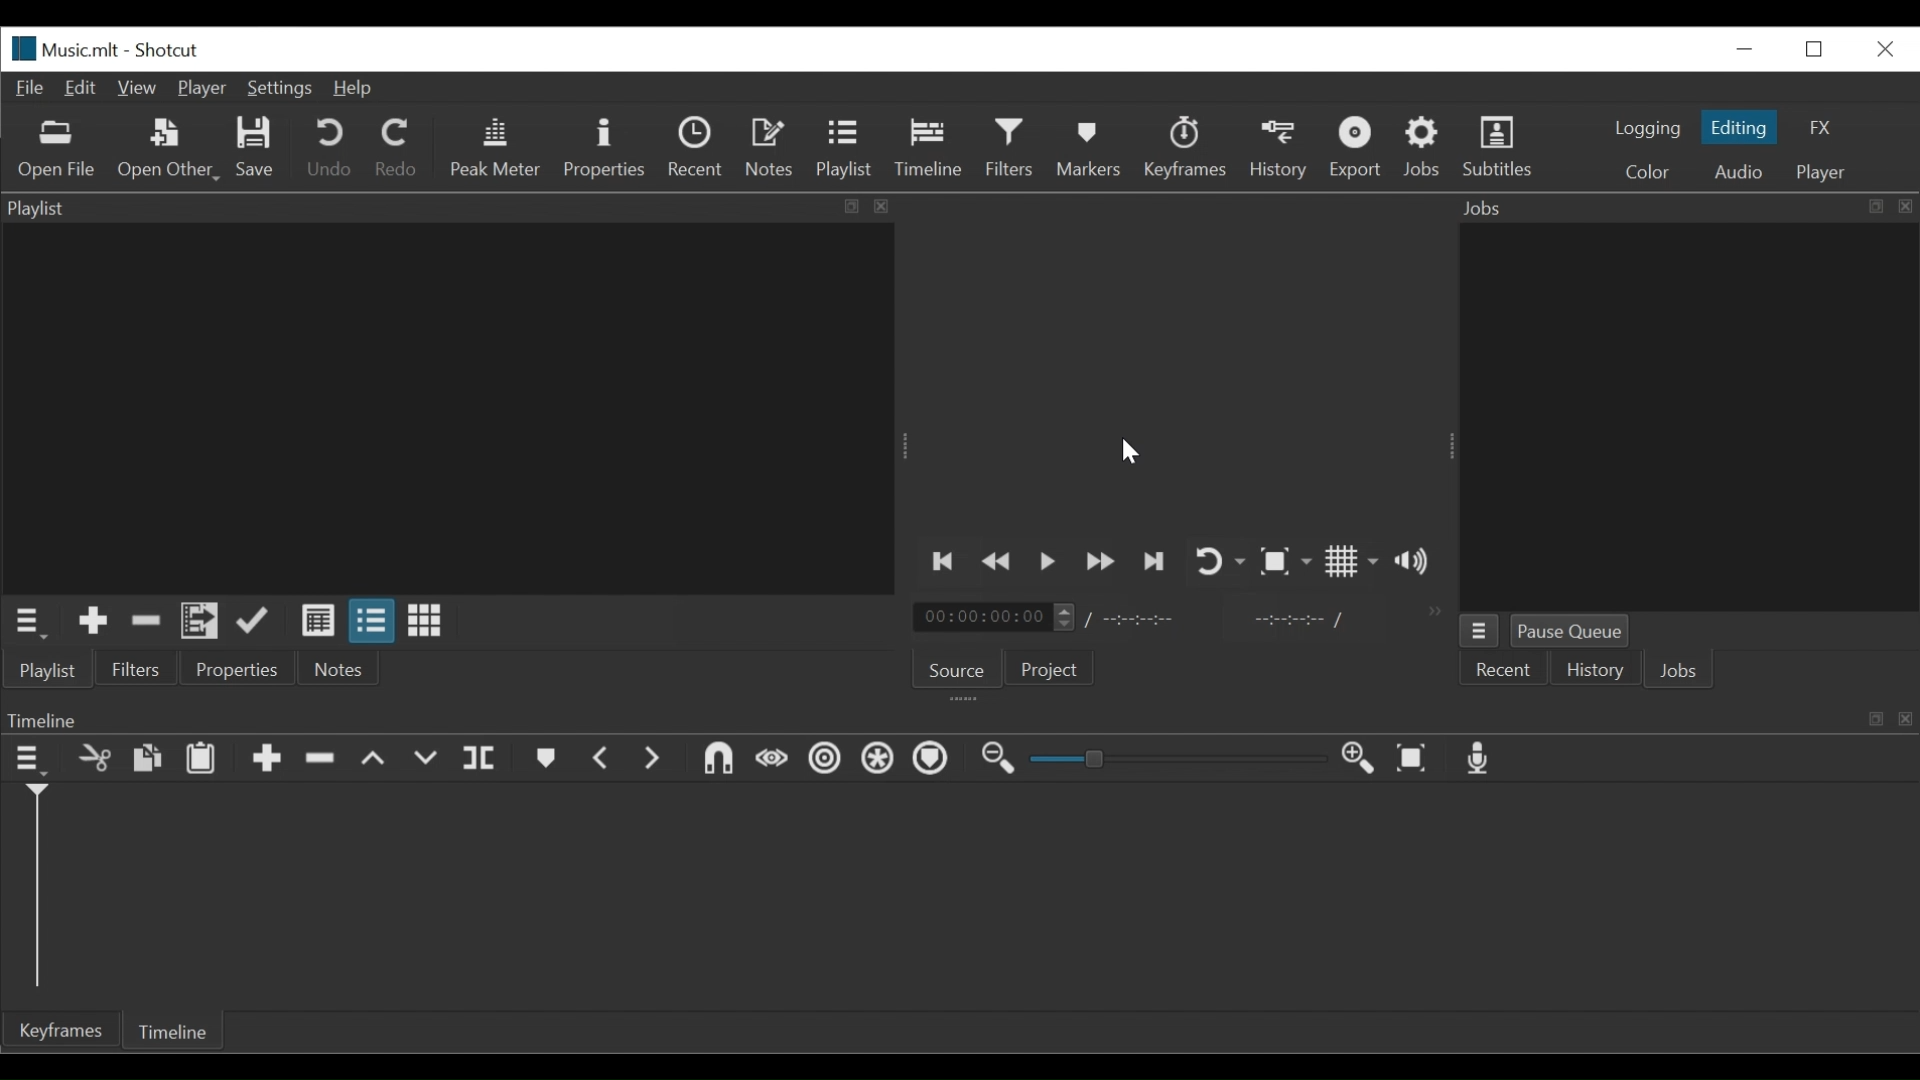  Describe the element at coordinates (1743, 49) in the screenshot. I see `minimize` at that location.